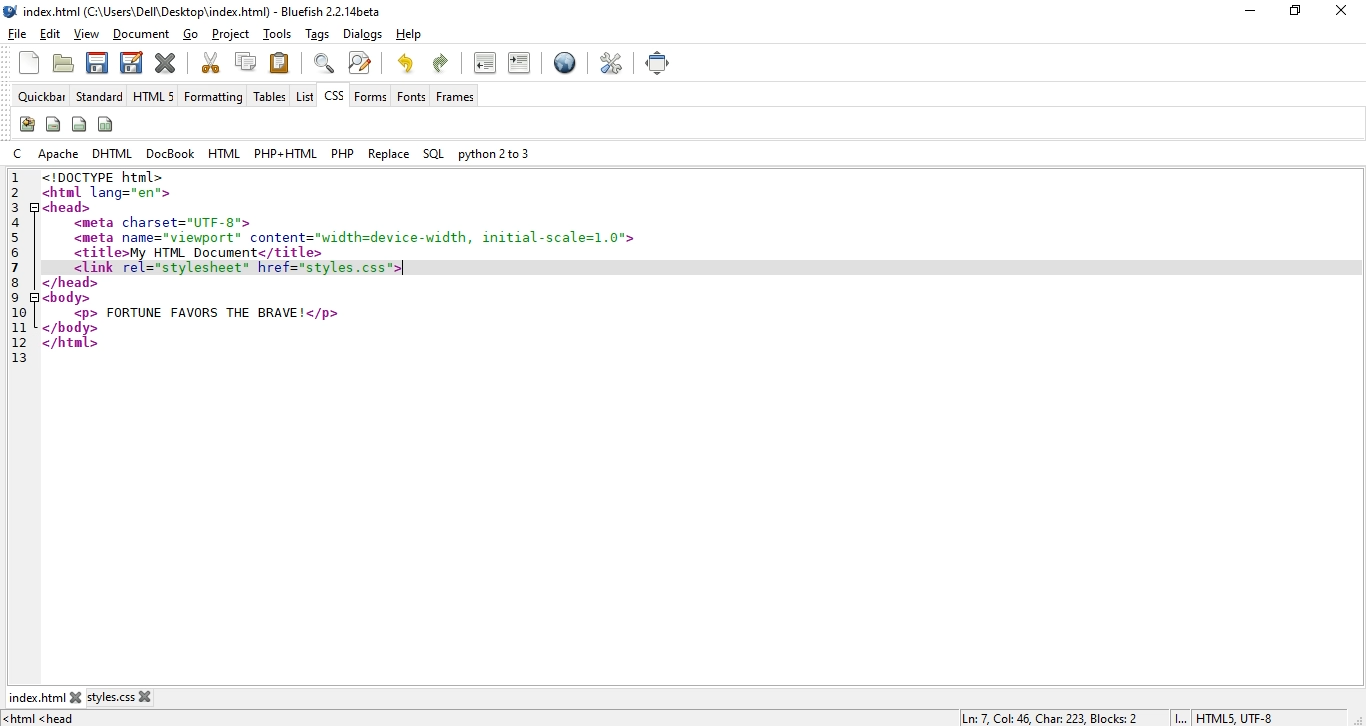 Image resolution: width=1366 pixels, height=726 pixels. I want to click on div, so click(80, 123).